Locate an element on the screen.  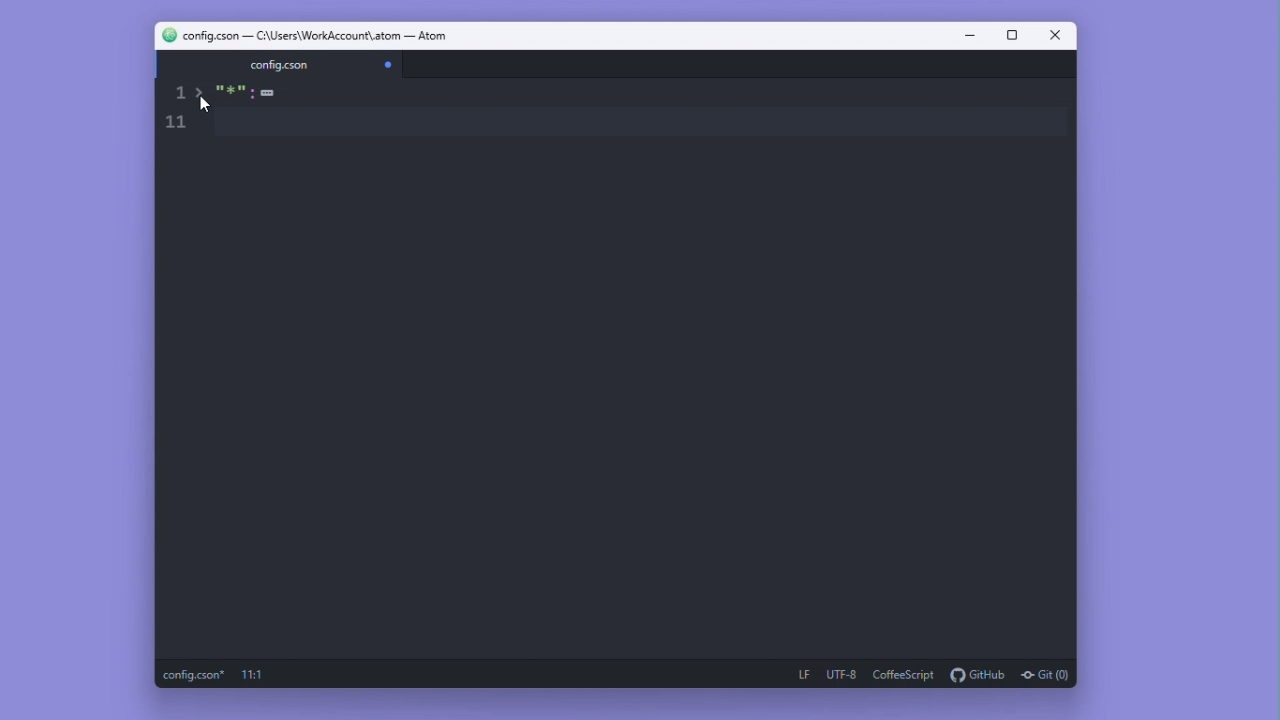
Collapsed code "*" ;  is located at coordinates (258, 95).